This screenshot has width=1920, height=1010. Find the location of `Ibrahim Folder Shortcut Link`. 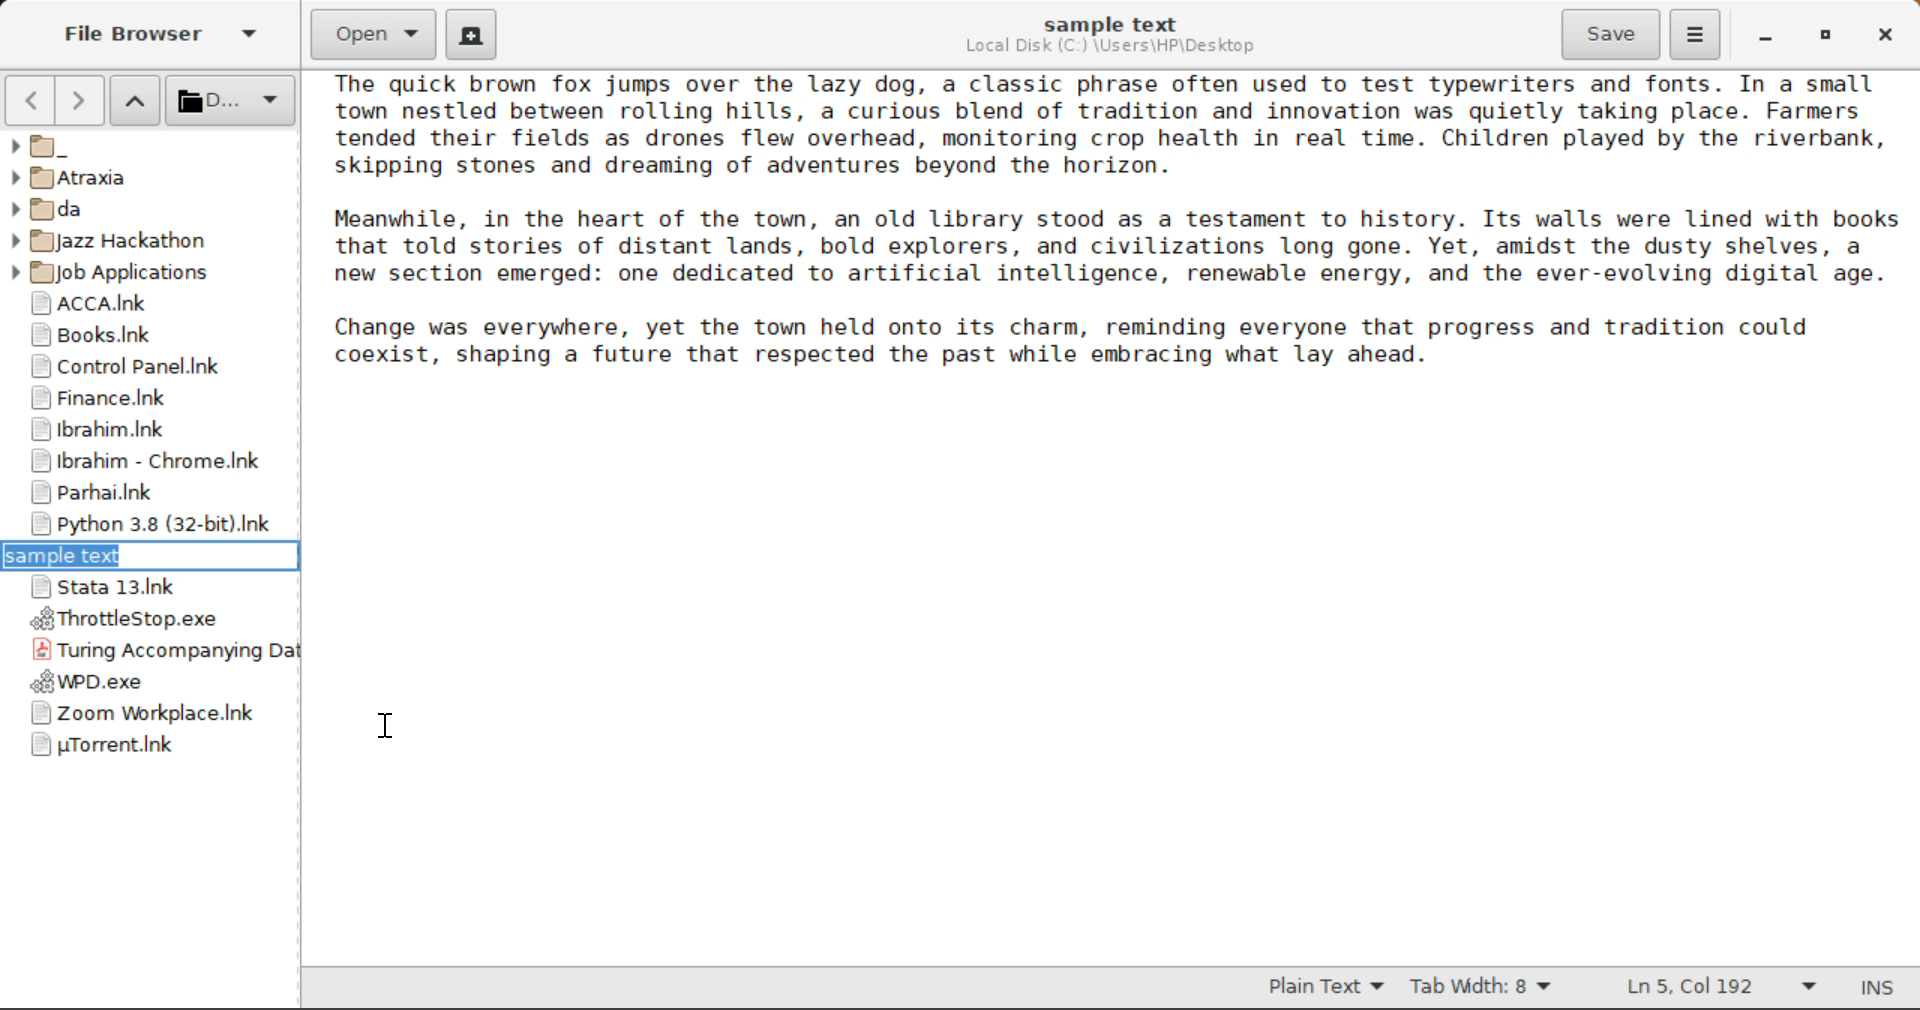

Ibrahim Folder Shortcut Link is located at coordinates (148, 431).